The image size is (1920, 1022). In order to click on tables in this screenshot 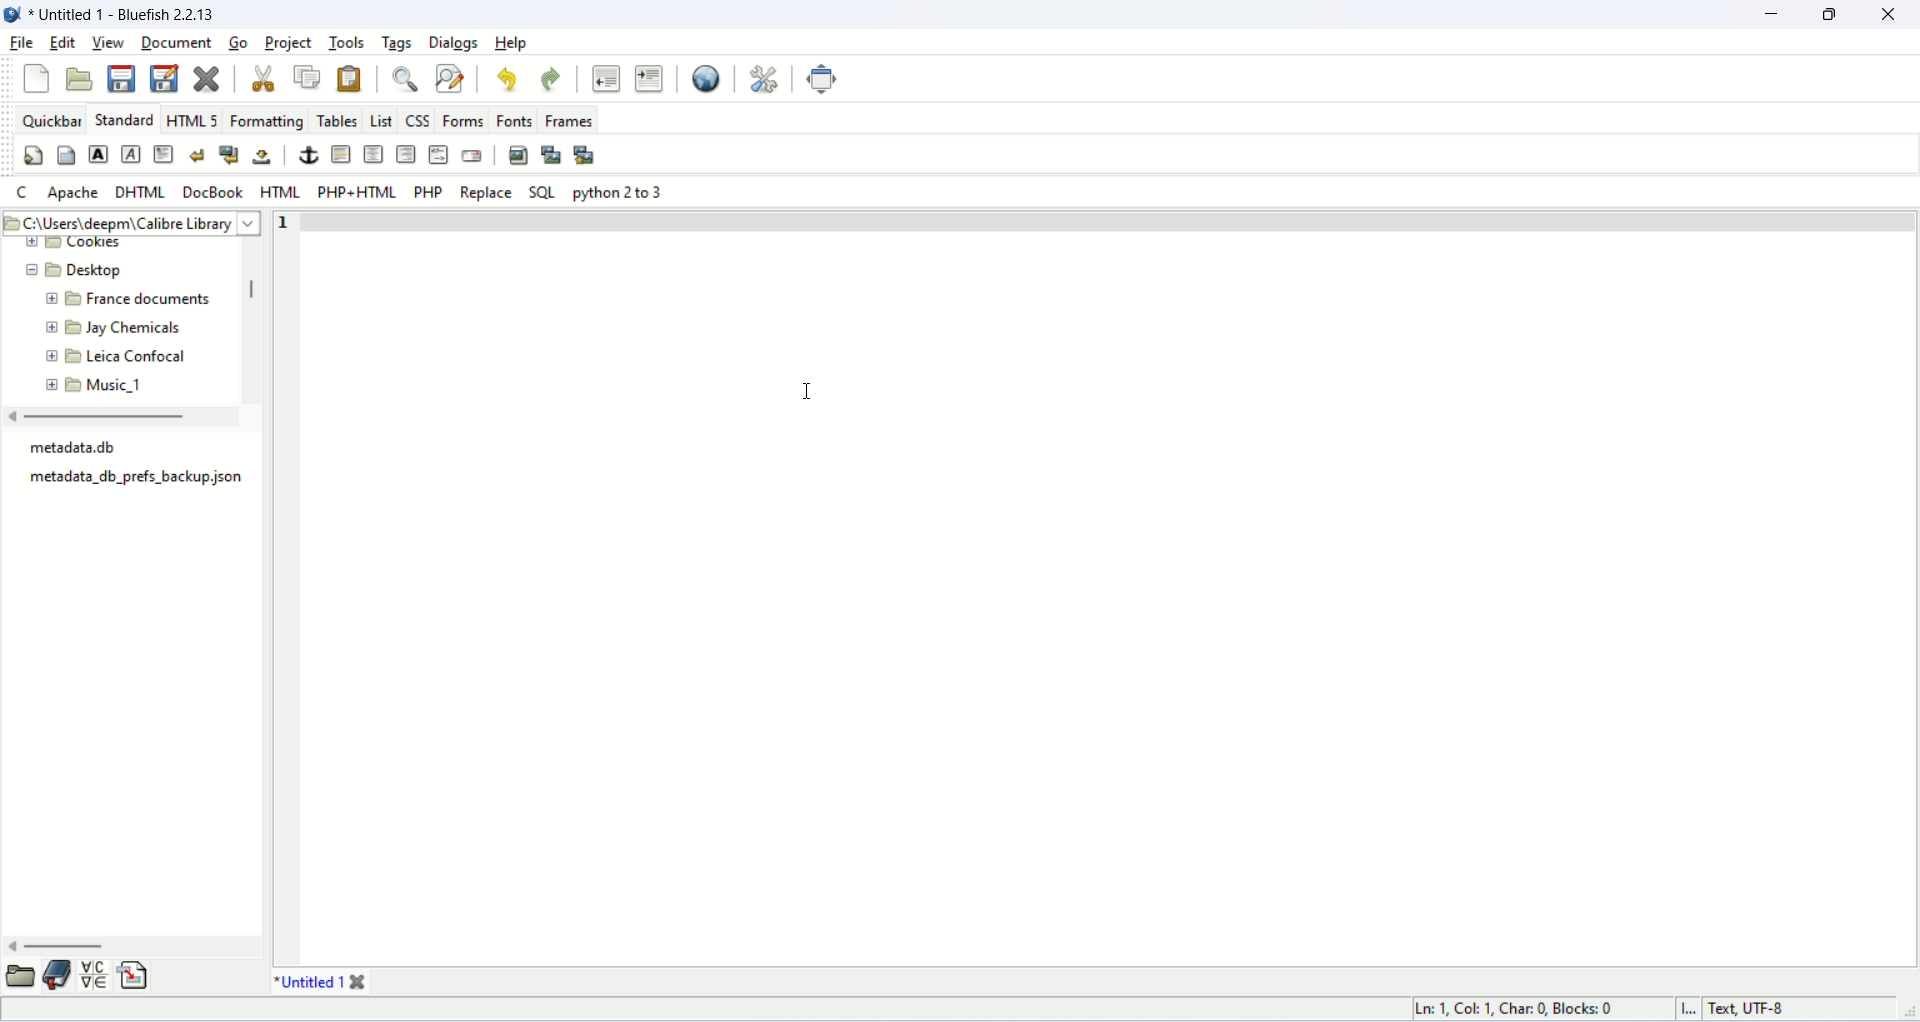, I will do `click(335, 121)`.